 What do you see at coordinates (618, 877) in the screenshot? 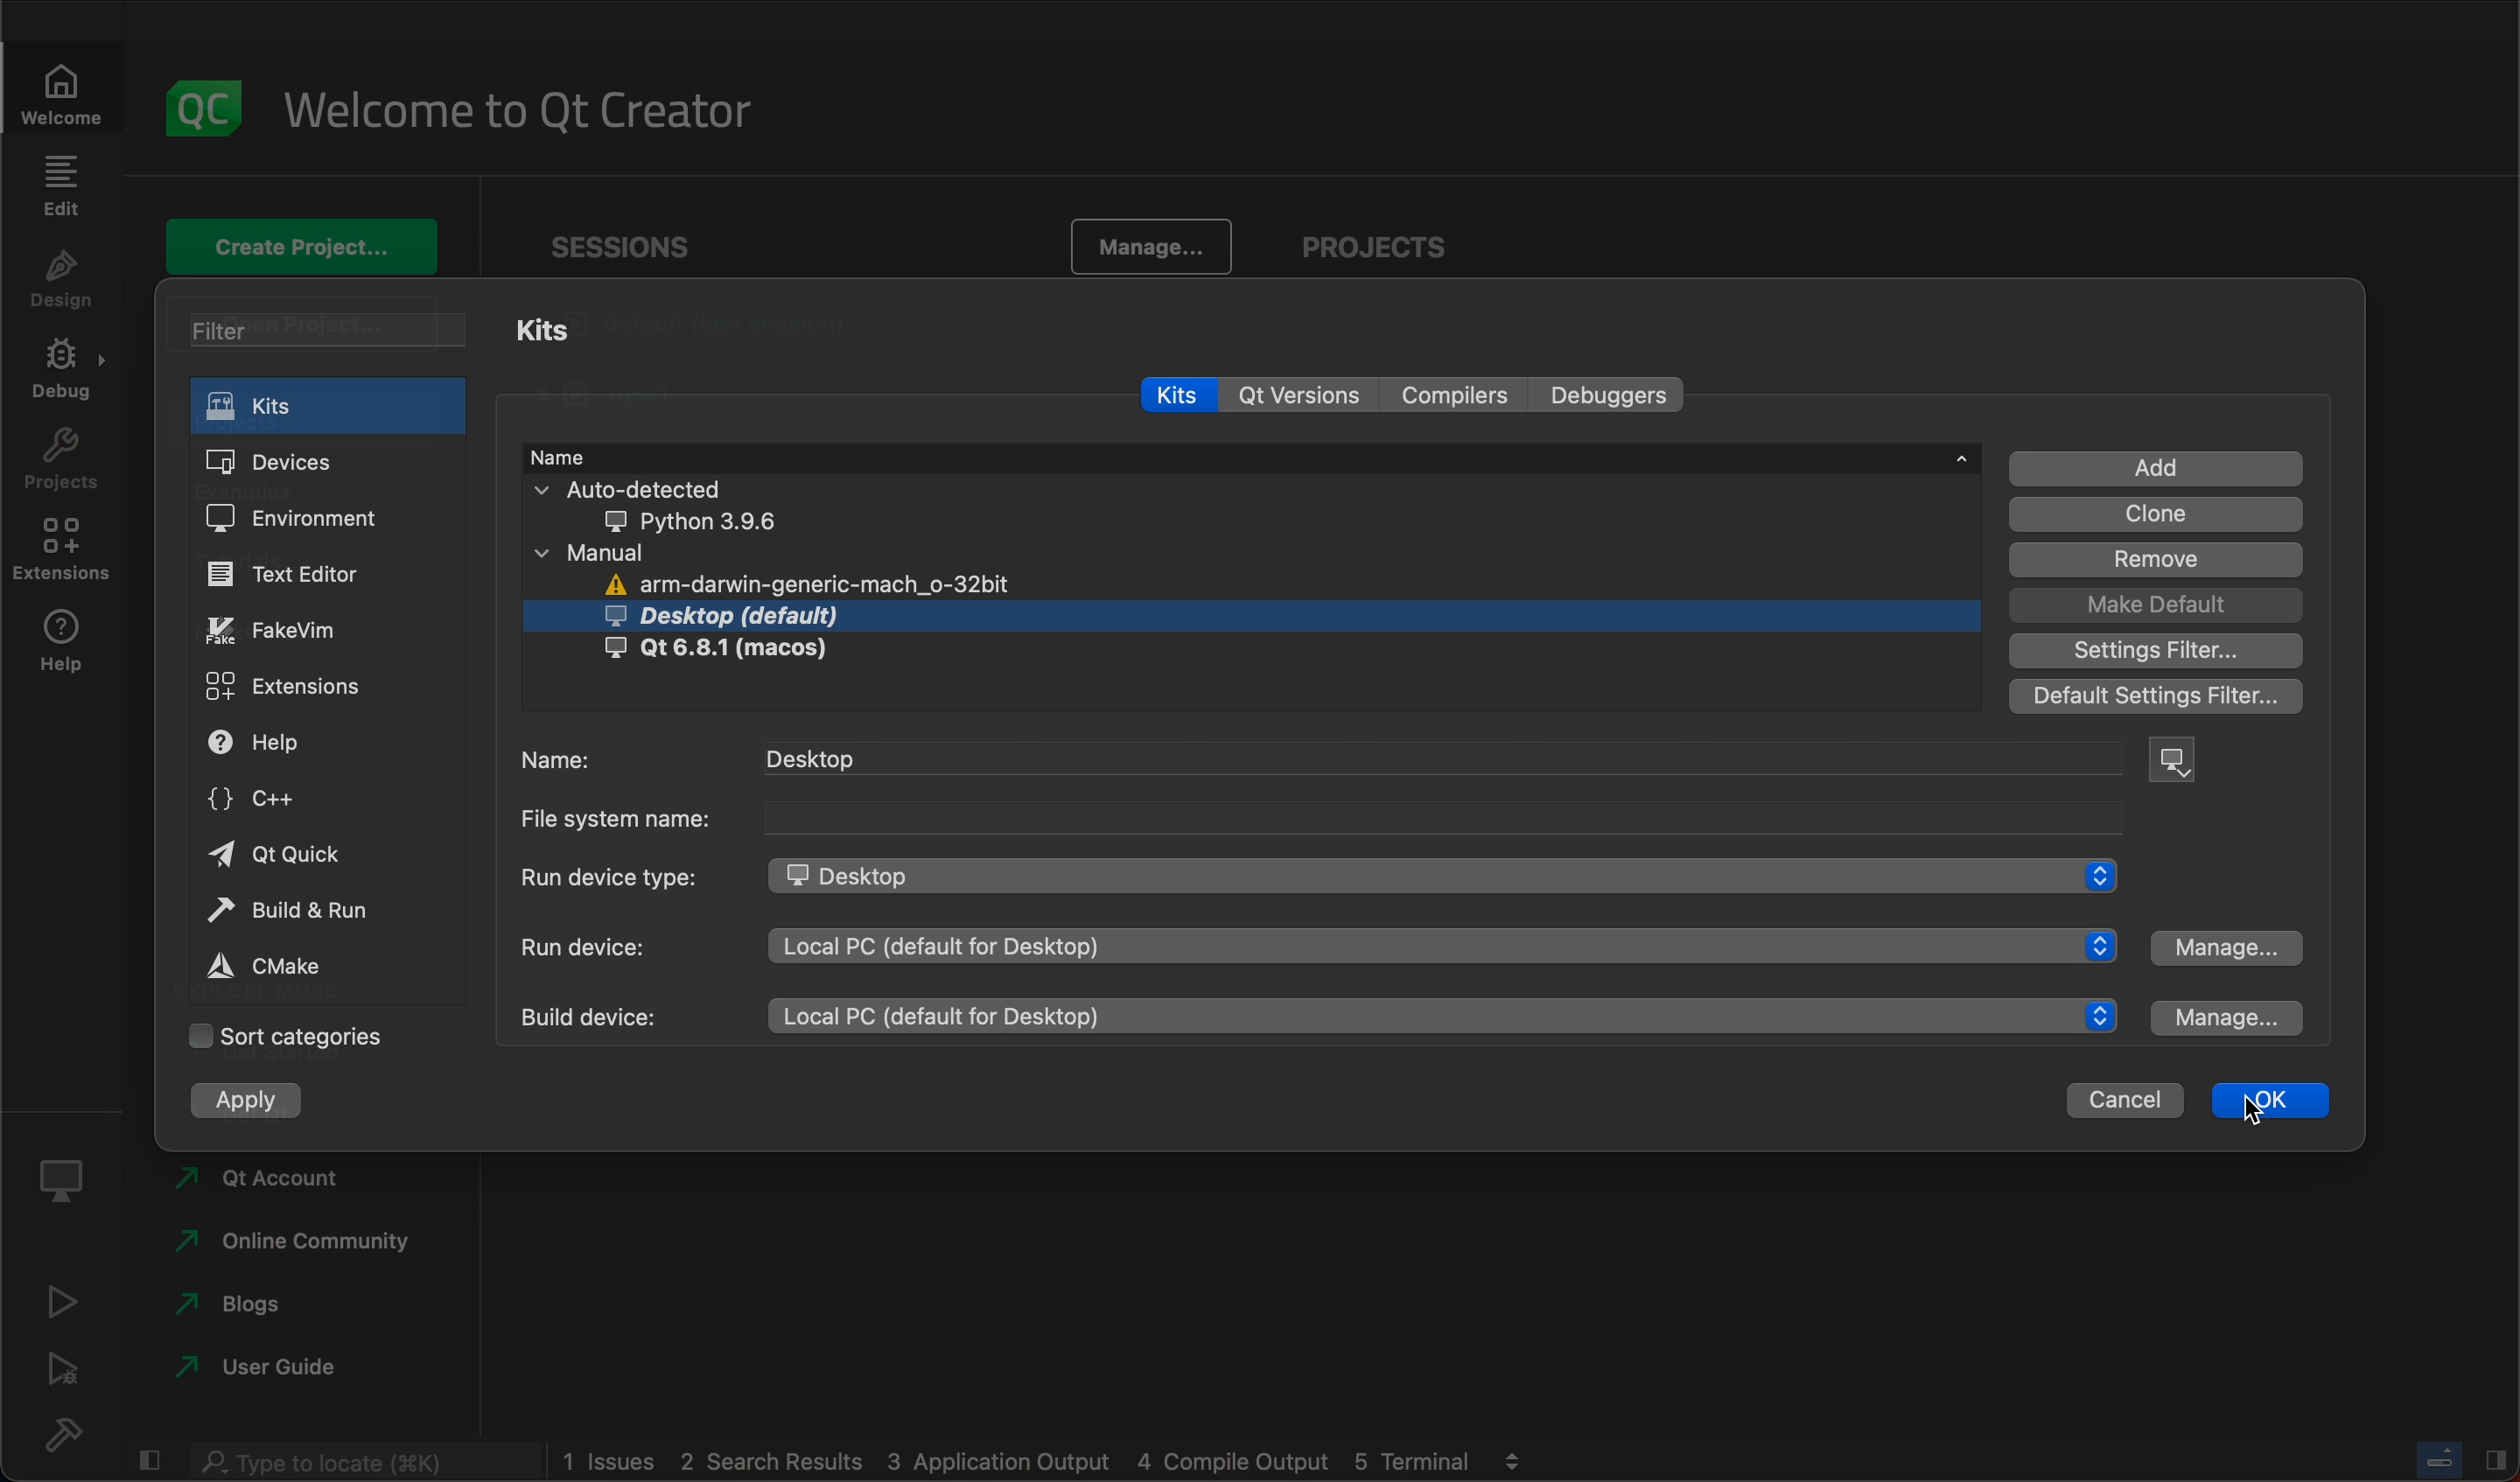
I see `Run device type:` at bounding box center [618, 877].